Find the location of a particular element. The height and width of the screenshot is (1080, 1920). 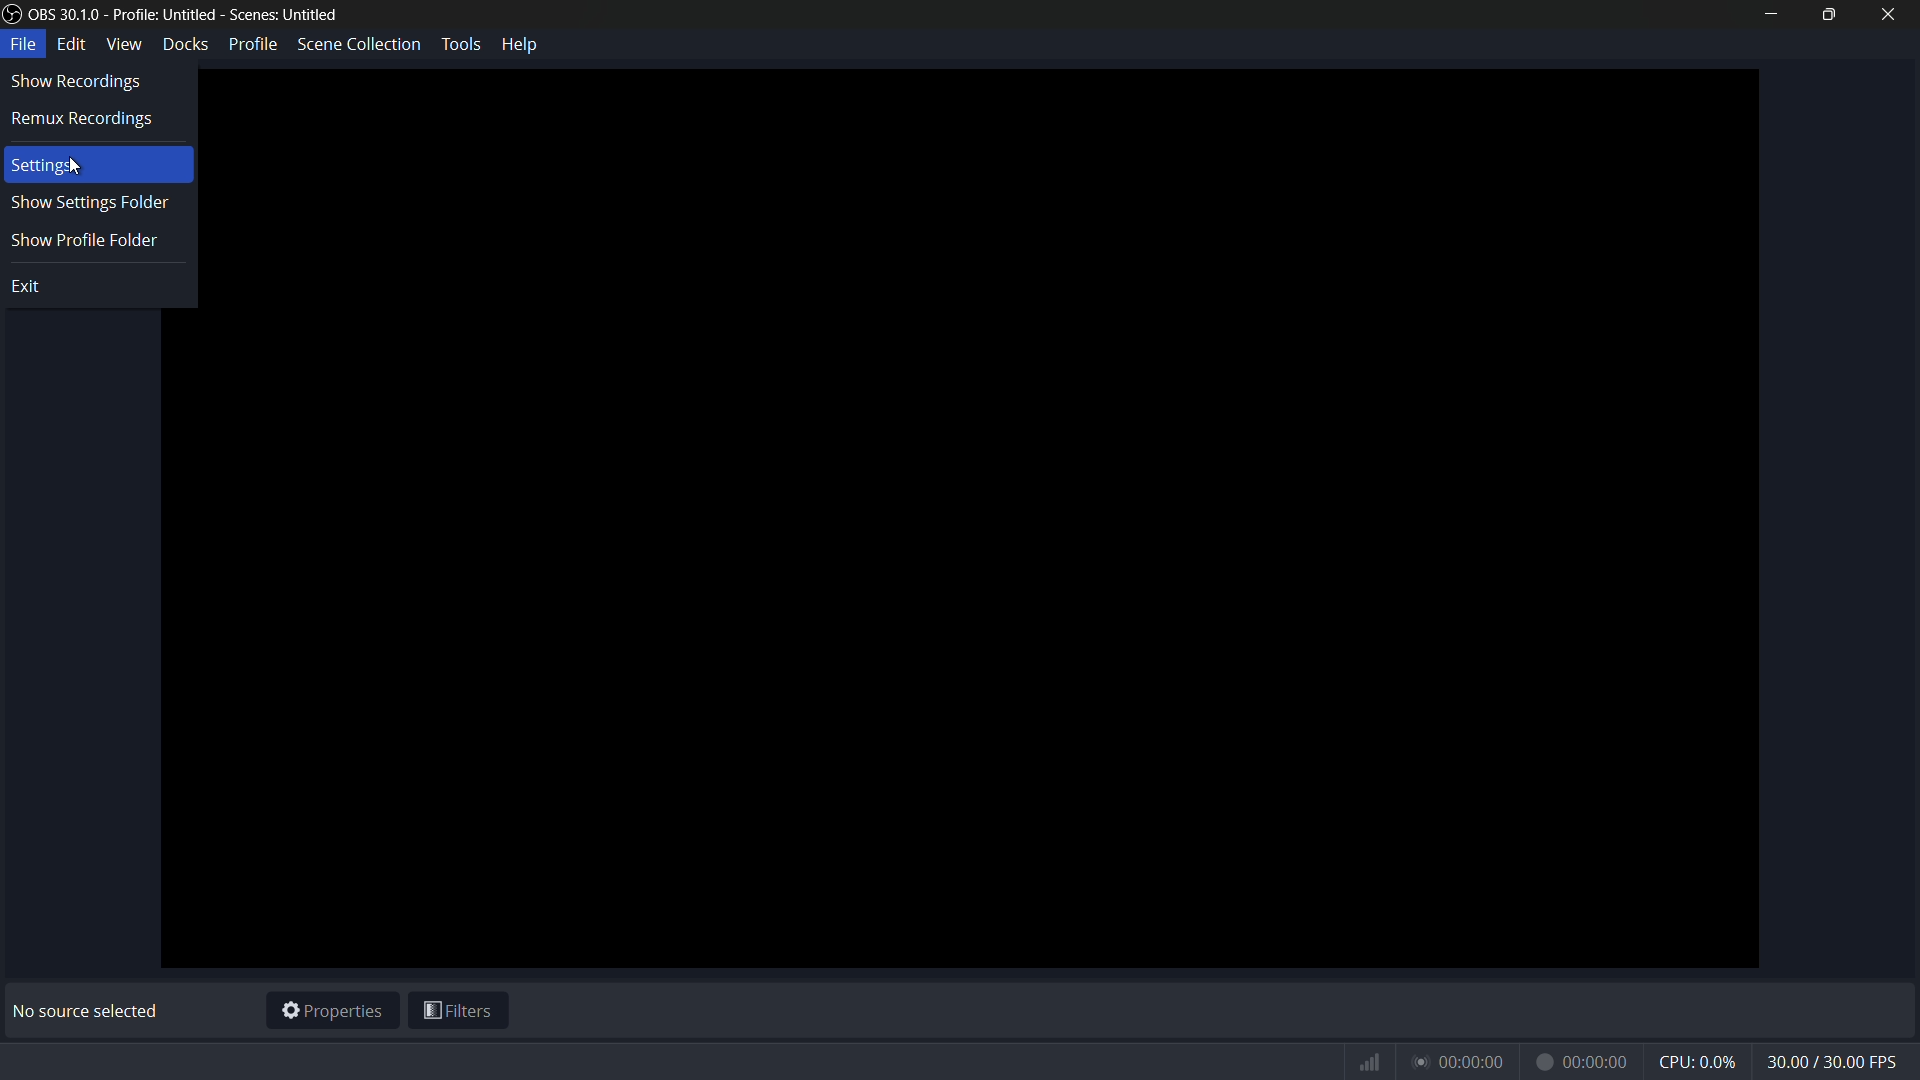

filters is located at coordinates (459, 1014).